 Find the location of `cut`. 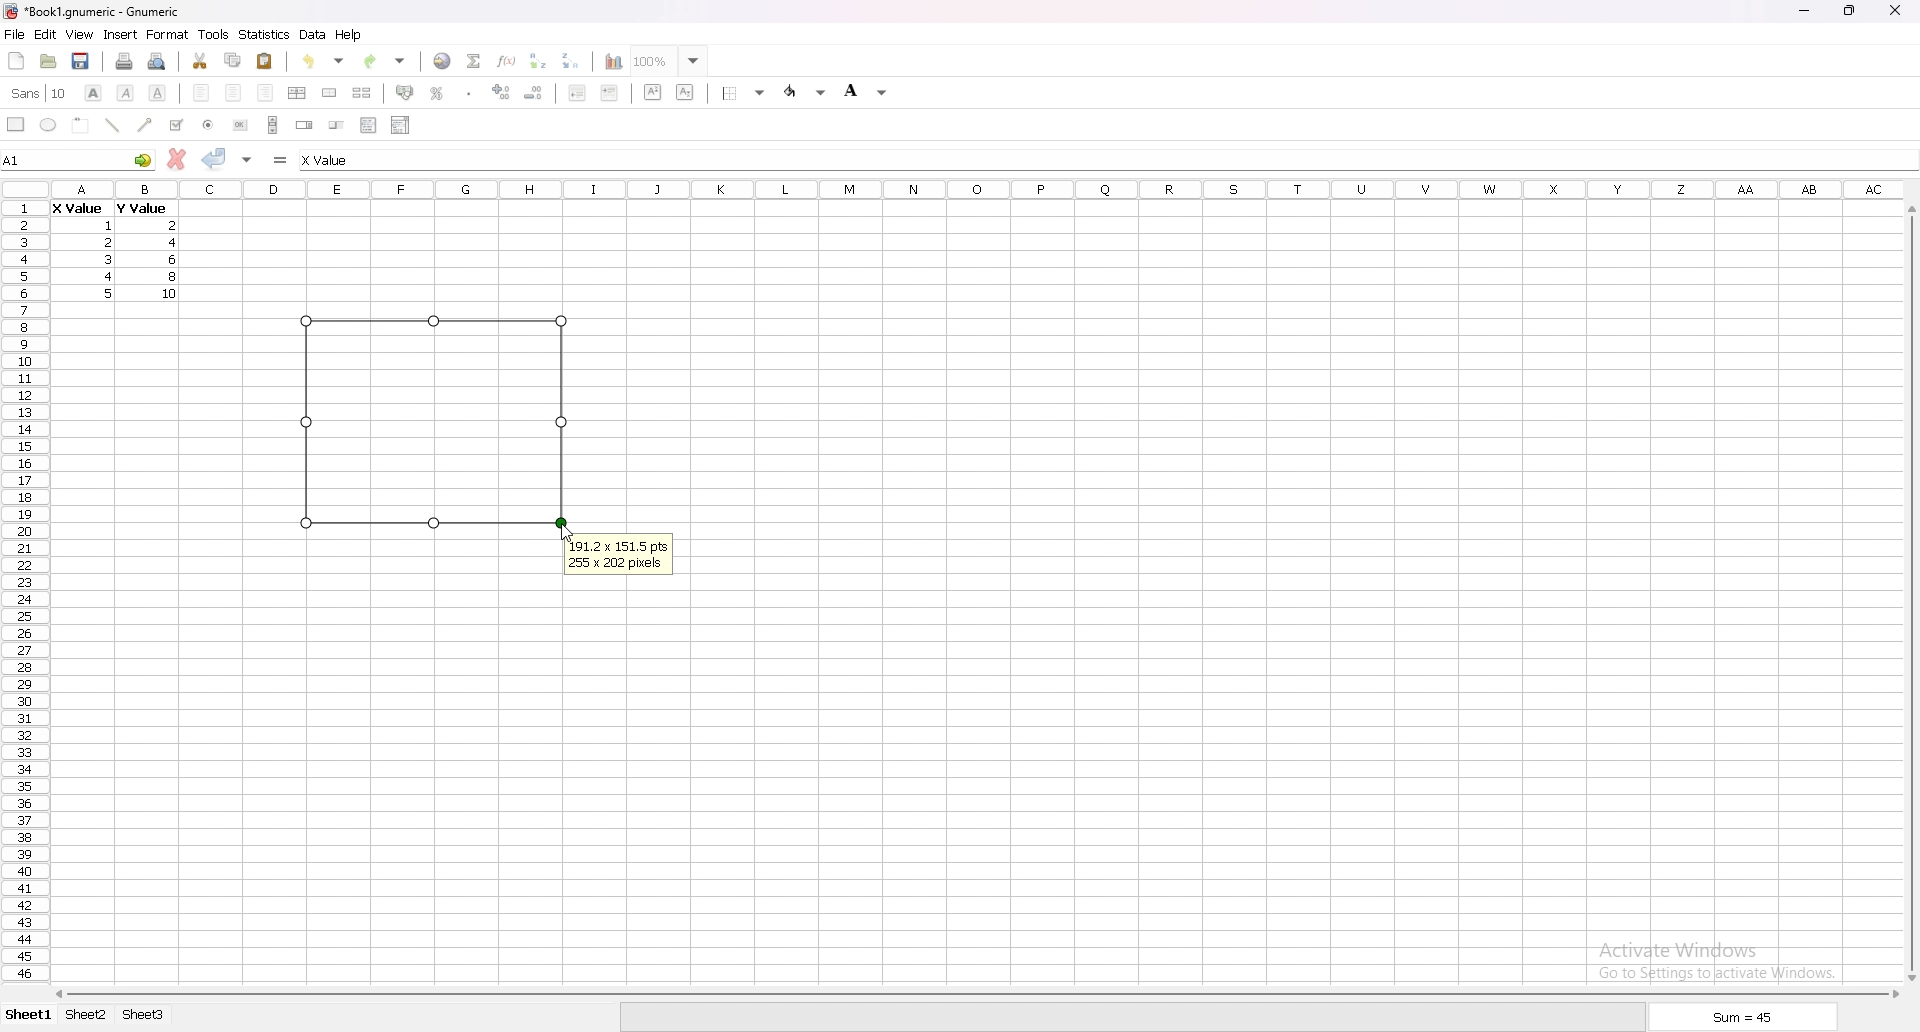

cut is located at coordinates (201, 60).